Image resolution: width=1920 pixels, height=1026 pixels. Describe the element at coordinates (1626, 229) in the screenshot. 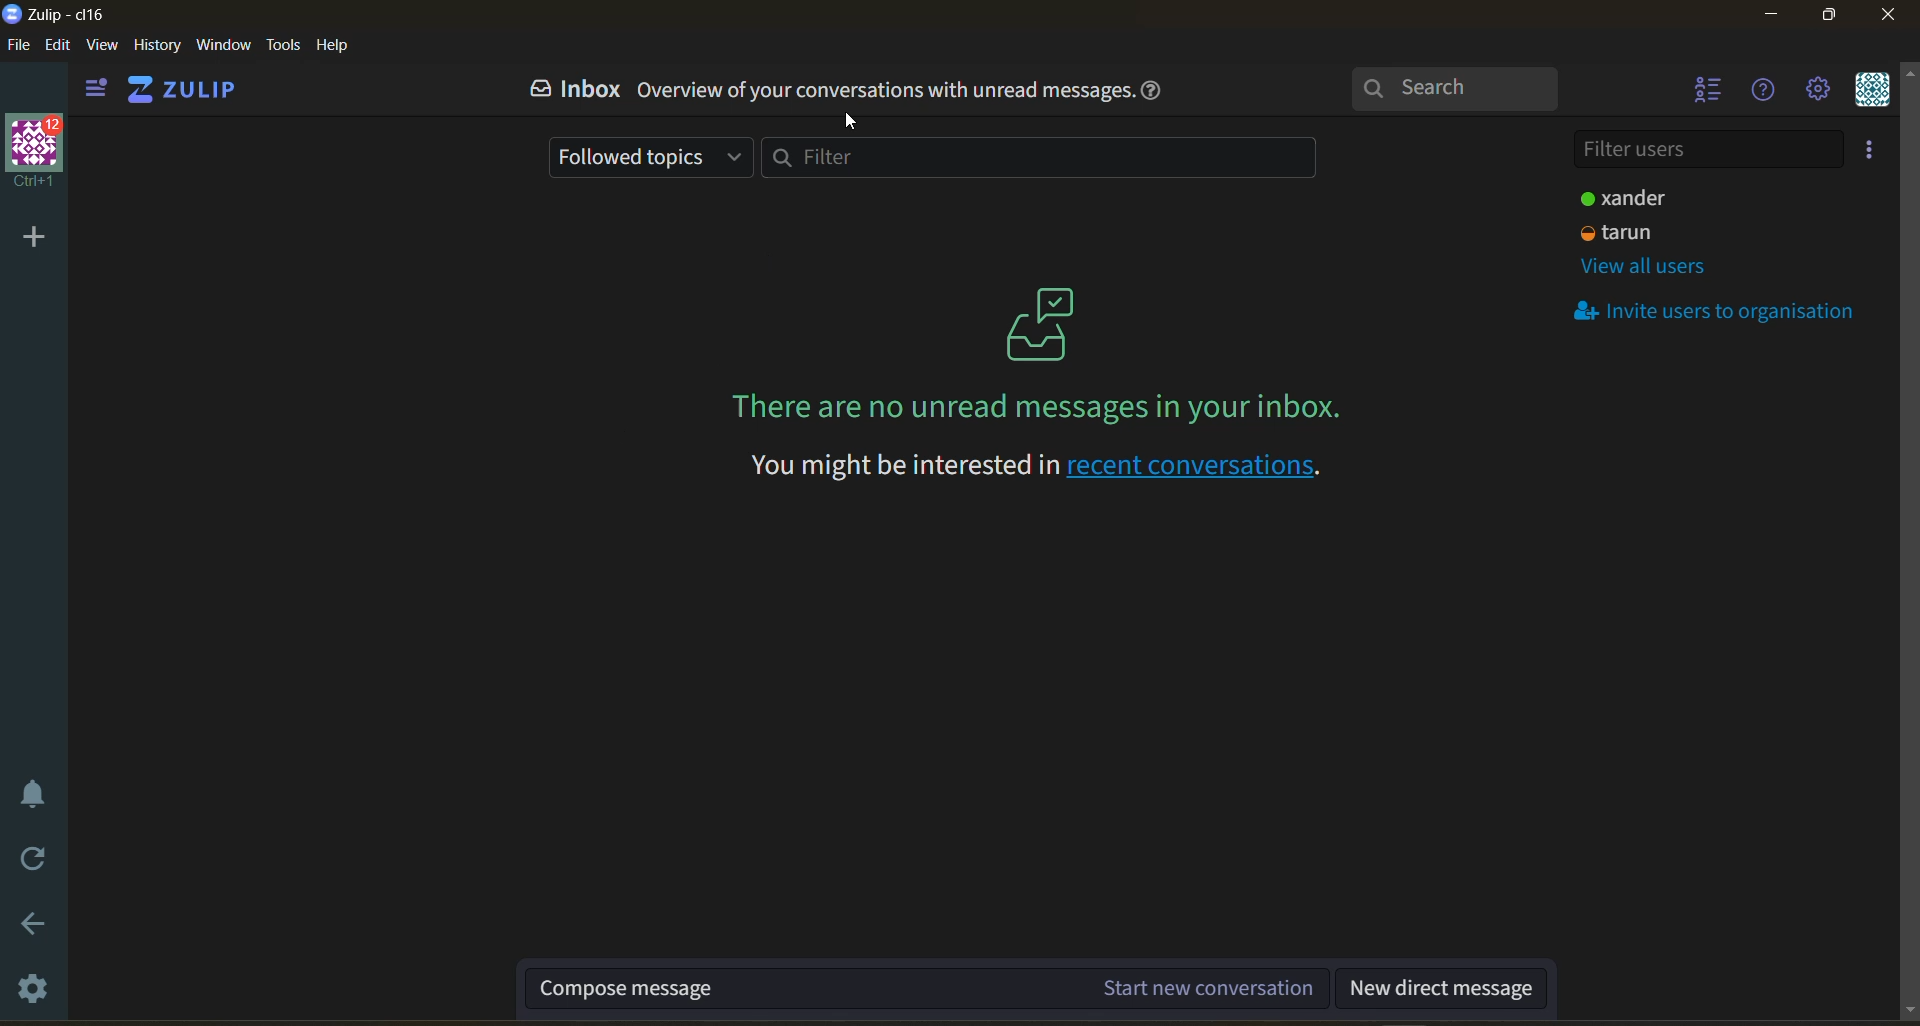

I see `user2` at that location.